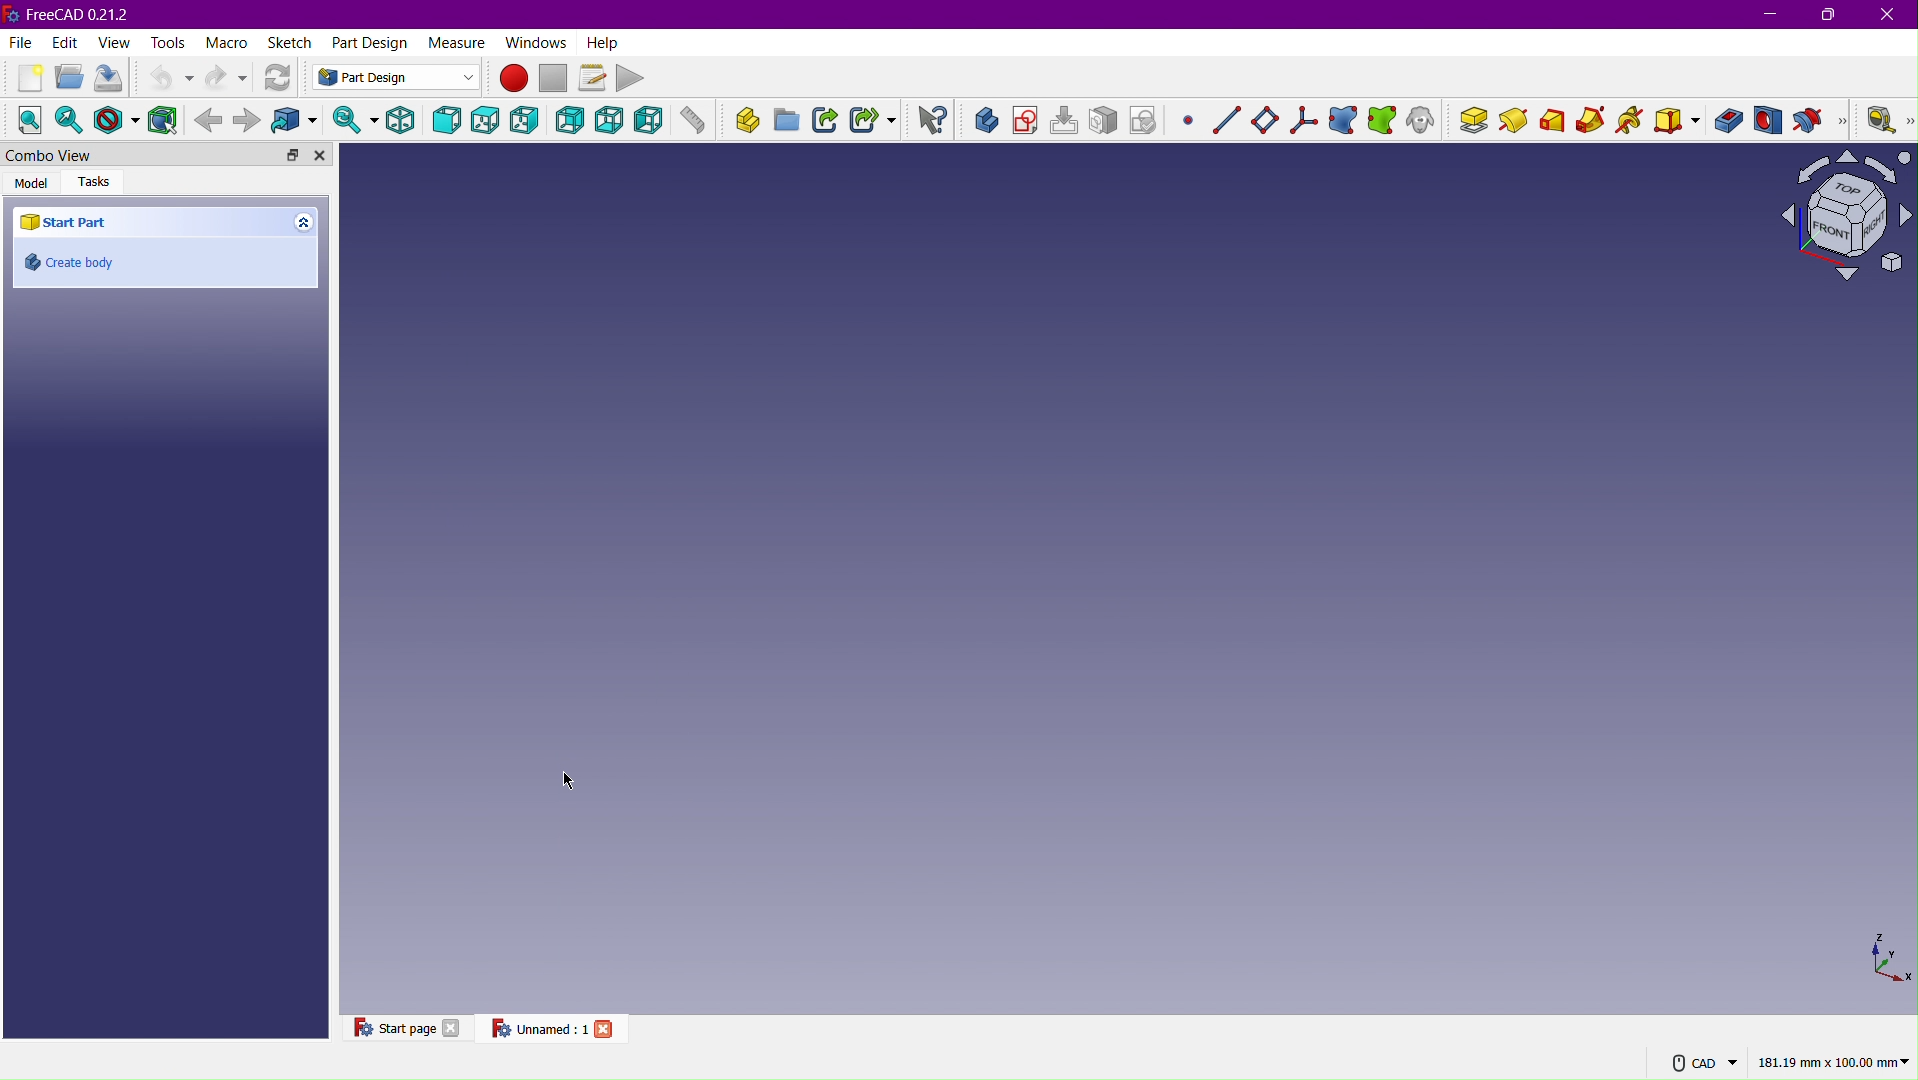  I want to click on Start Page, so click(412, 1027).